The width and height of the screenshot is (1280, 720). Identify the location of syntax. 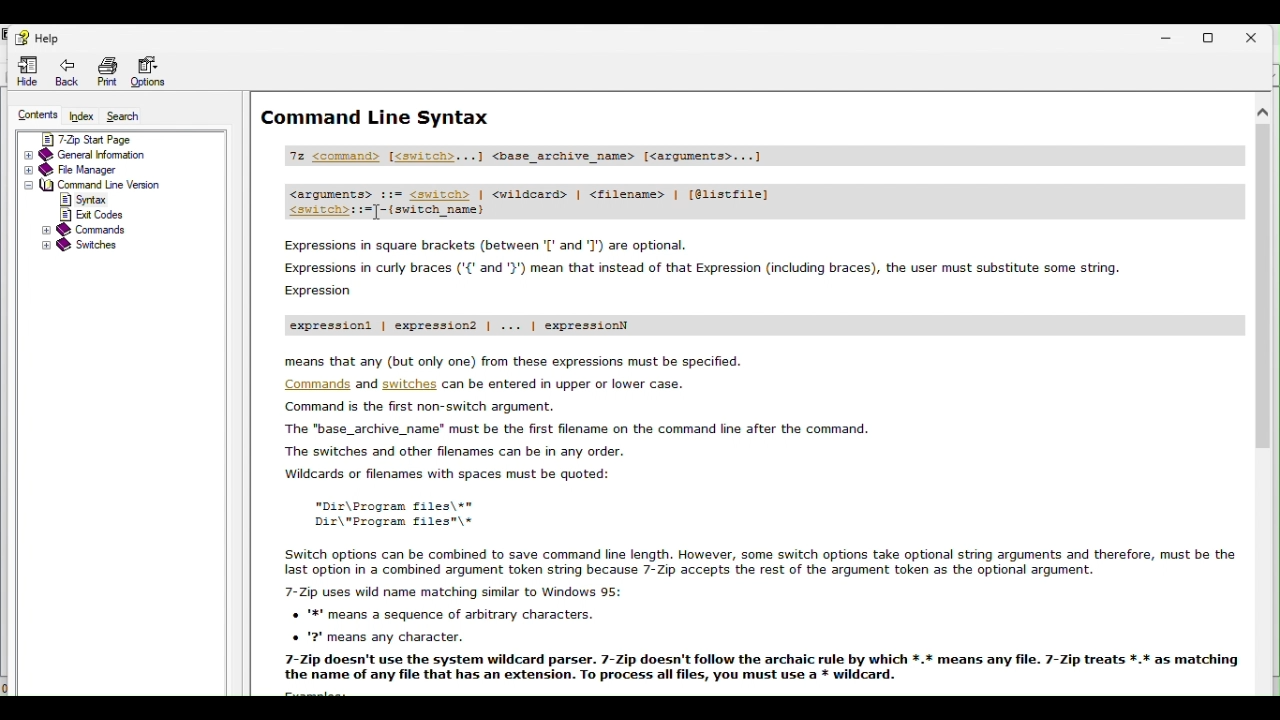
(83, 201).